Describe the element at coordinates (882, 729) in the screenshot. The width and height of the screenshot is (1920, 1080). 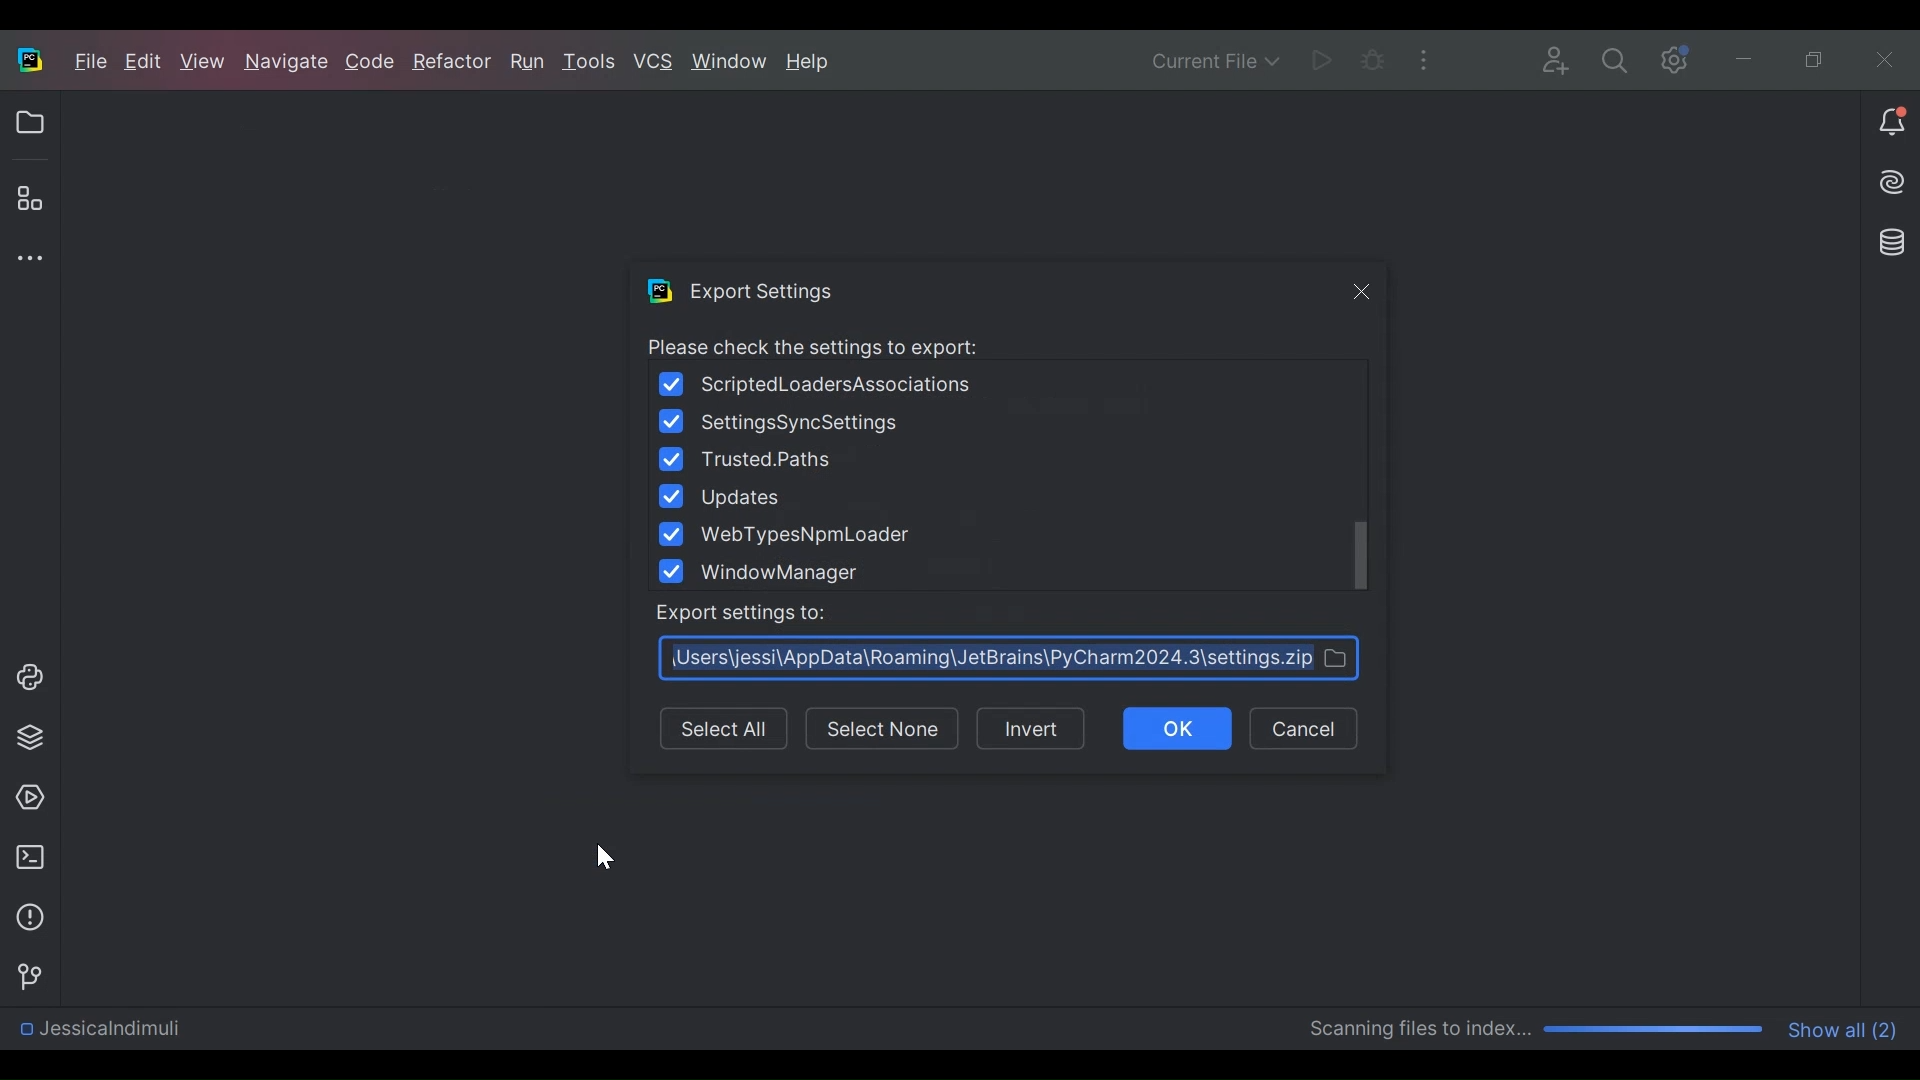
I see `Select None` at that location.